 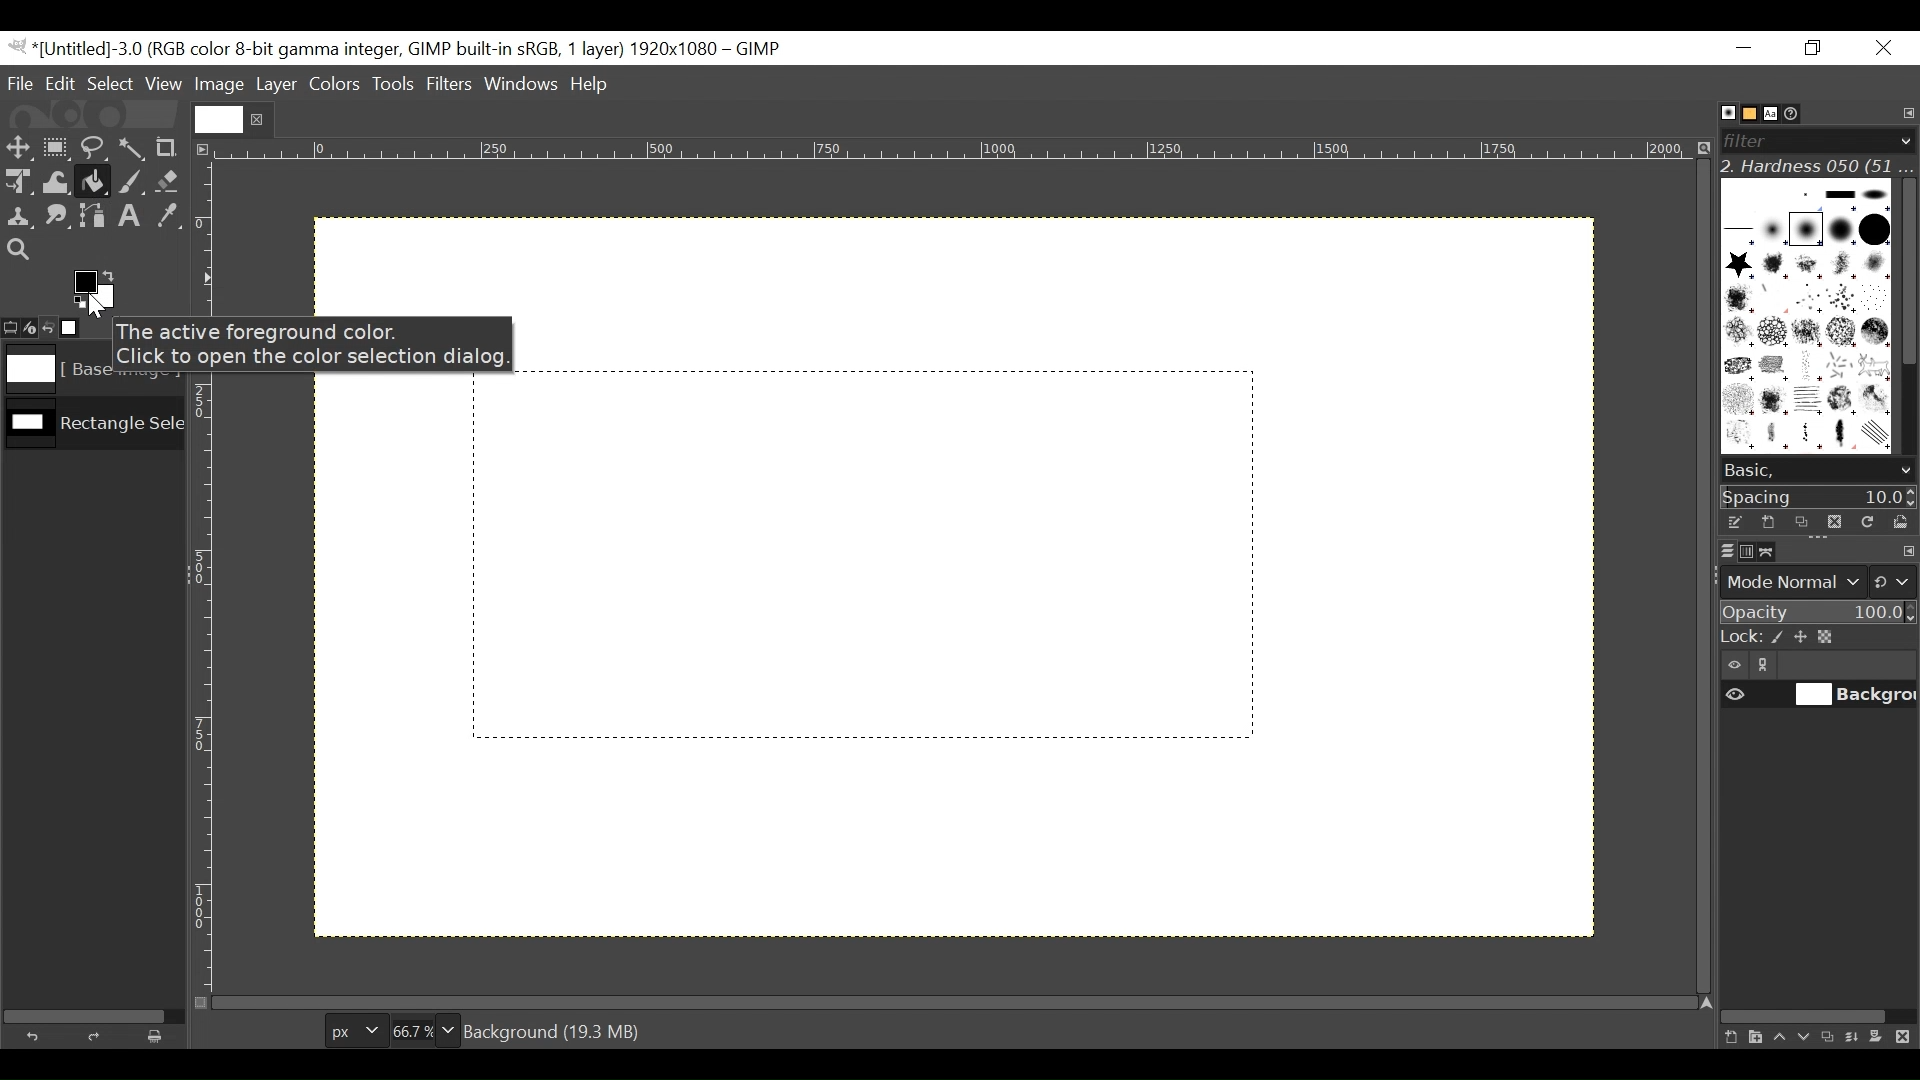 I want to click on cursor, so click(x=57, y=161).